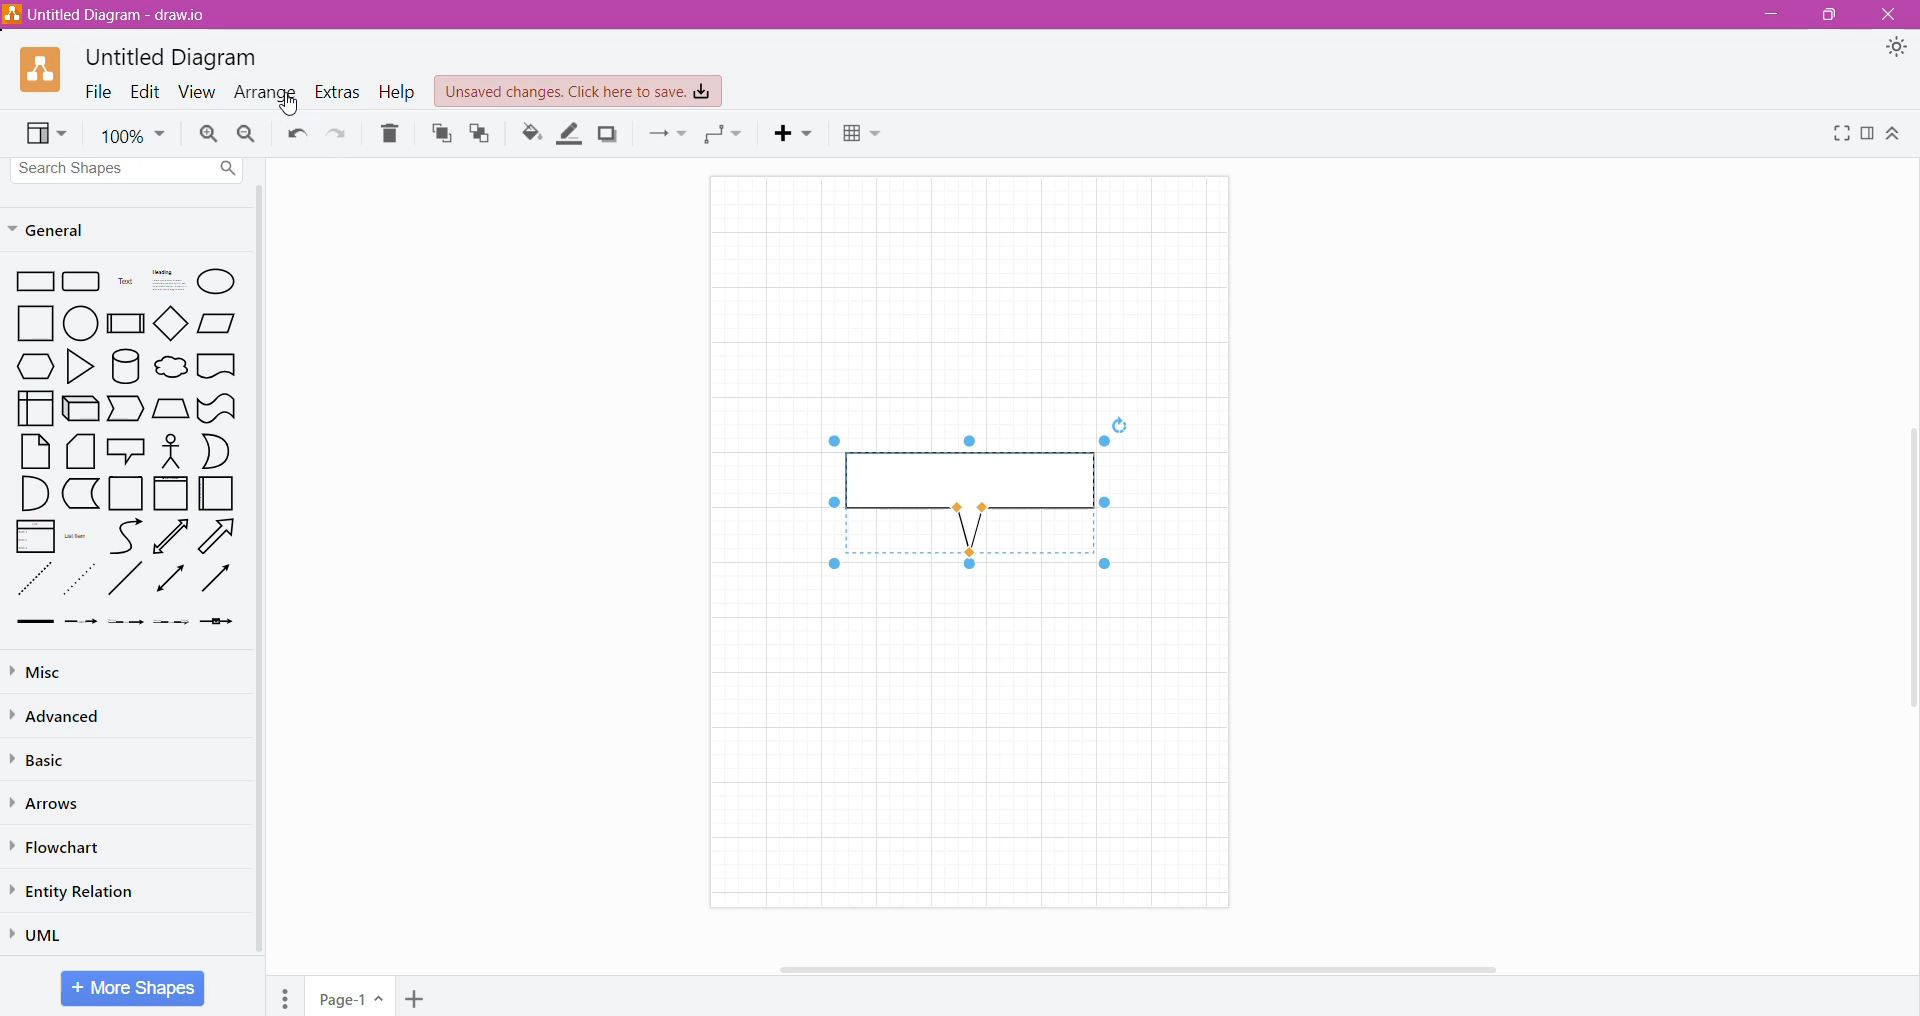  What do you see at coordinates (42, 71) in the screenshot?
I see `Application Logo` at bounding box center [42, 71].